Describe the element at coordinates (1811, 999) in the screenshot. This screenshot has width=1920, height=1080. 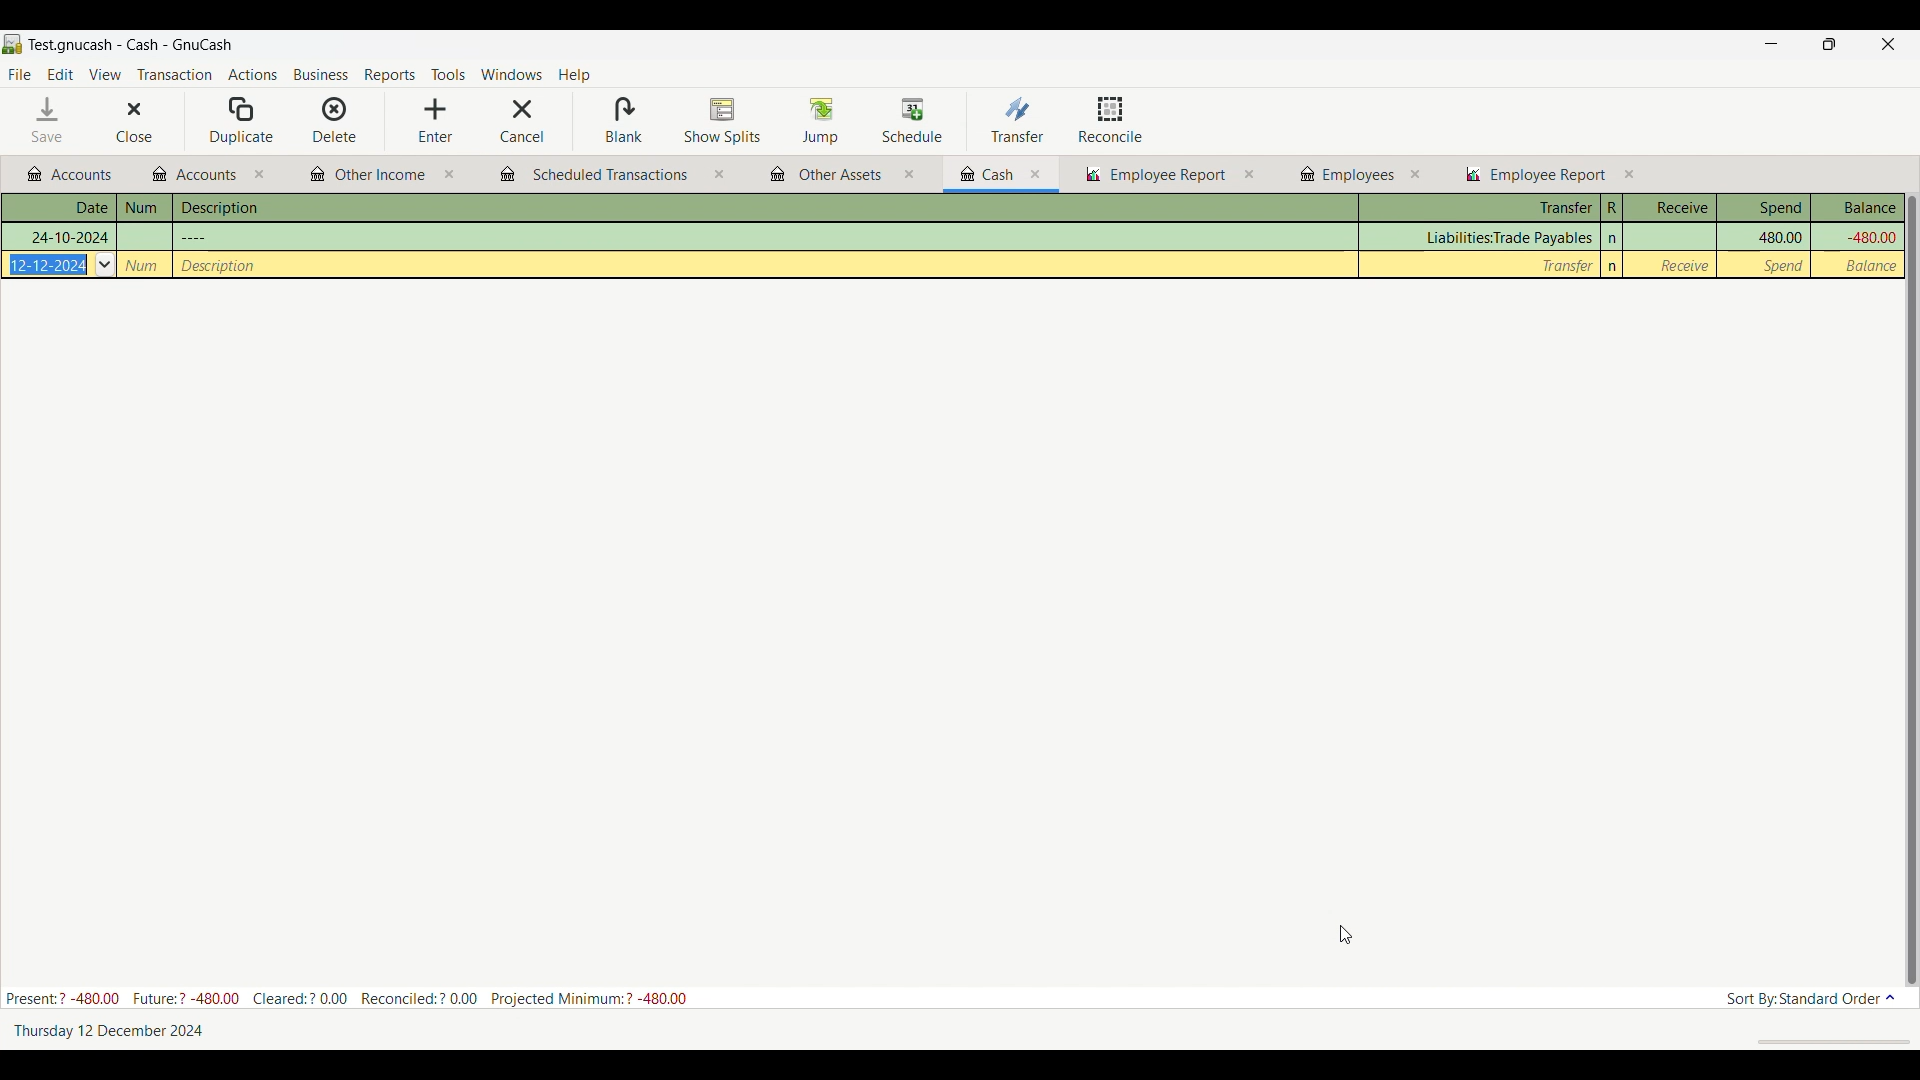
I see `Current sort order` at that location.